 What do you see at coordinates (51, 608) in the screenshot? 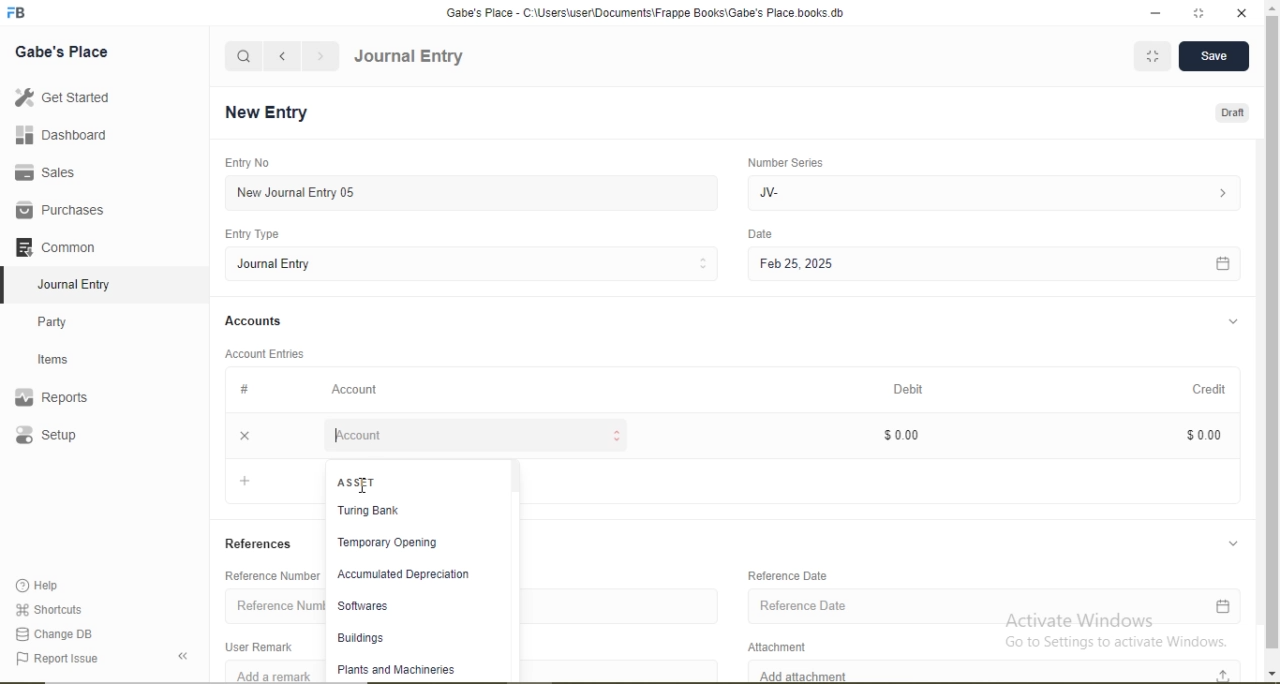
I see `‘Shortcuts` at bounding box center [51, 608].